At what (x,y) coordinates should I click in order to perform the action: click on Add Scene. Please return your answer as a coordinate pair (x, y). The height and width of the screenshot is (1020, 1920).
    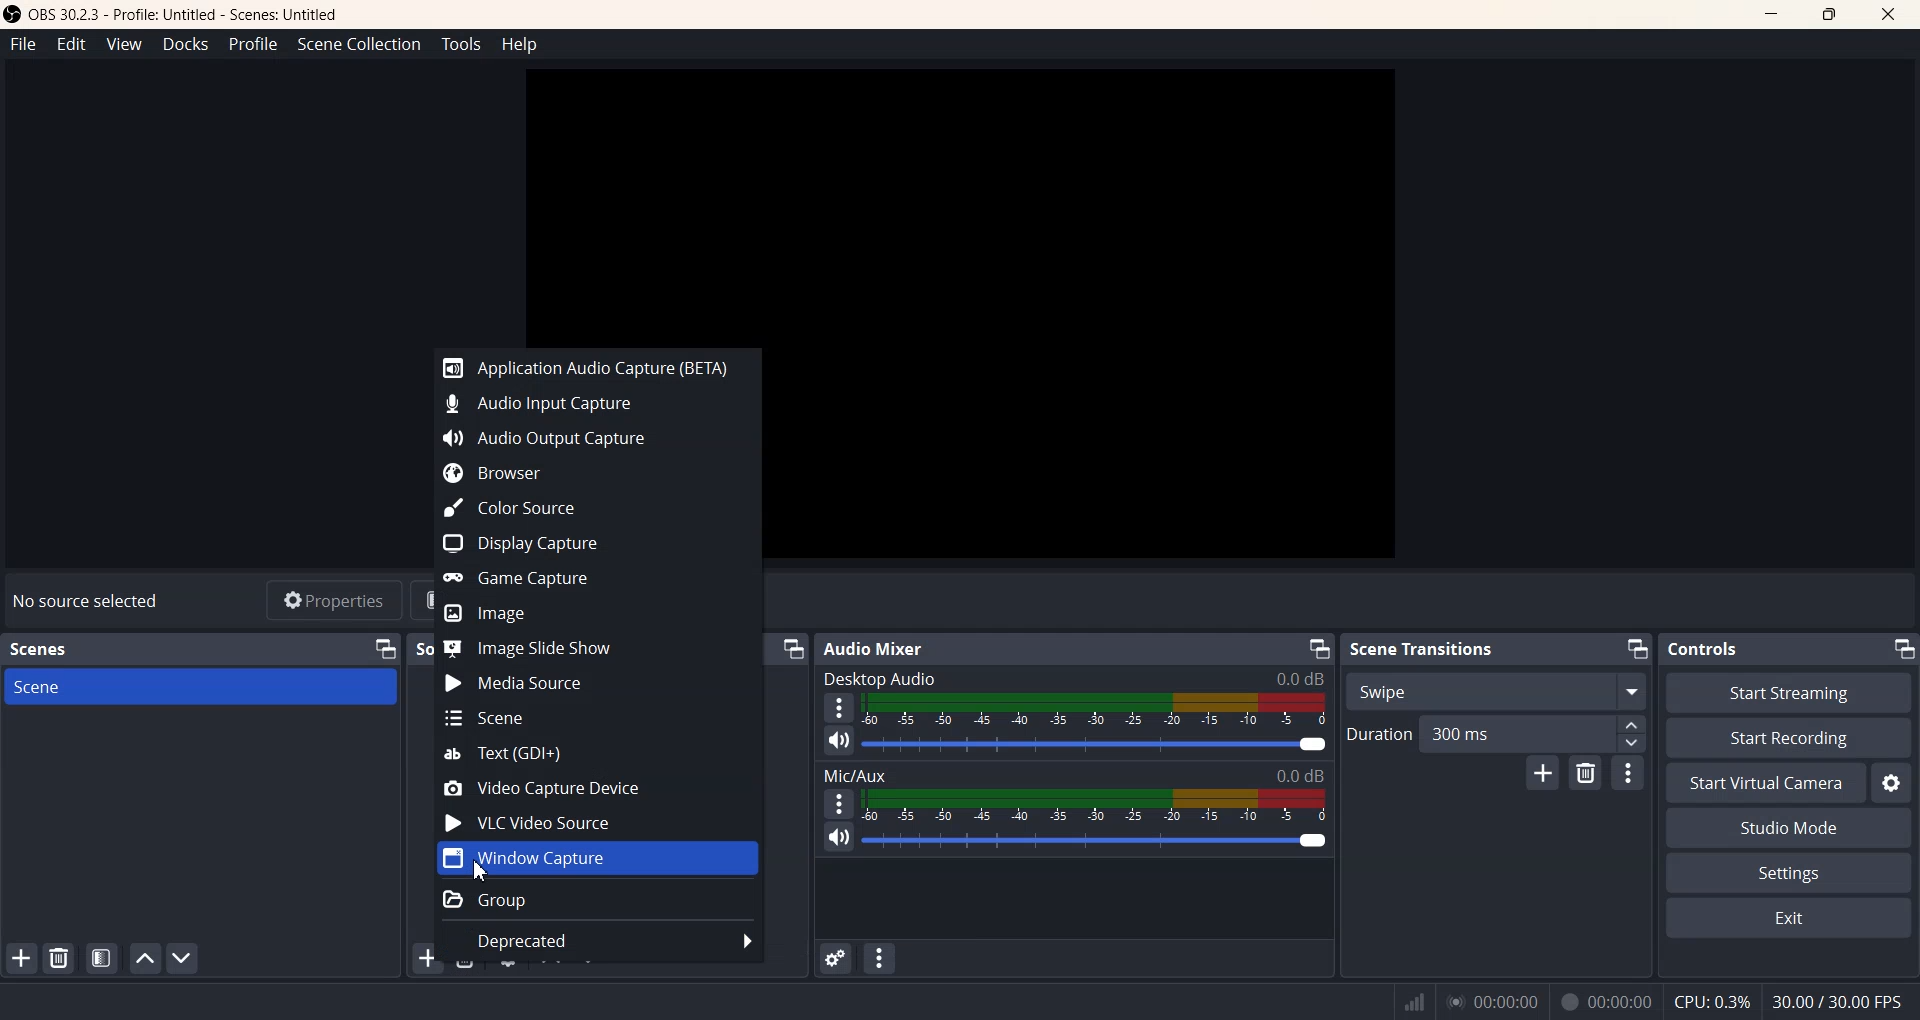
    Looking at the image, I should click on (20, 958).